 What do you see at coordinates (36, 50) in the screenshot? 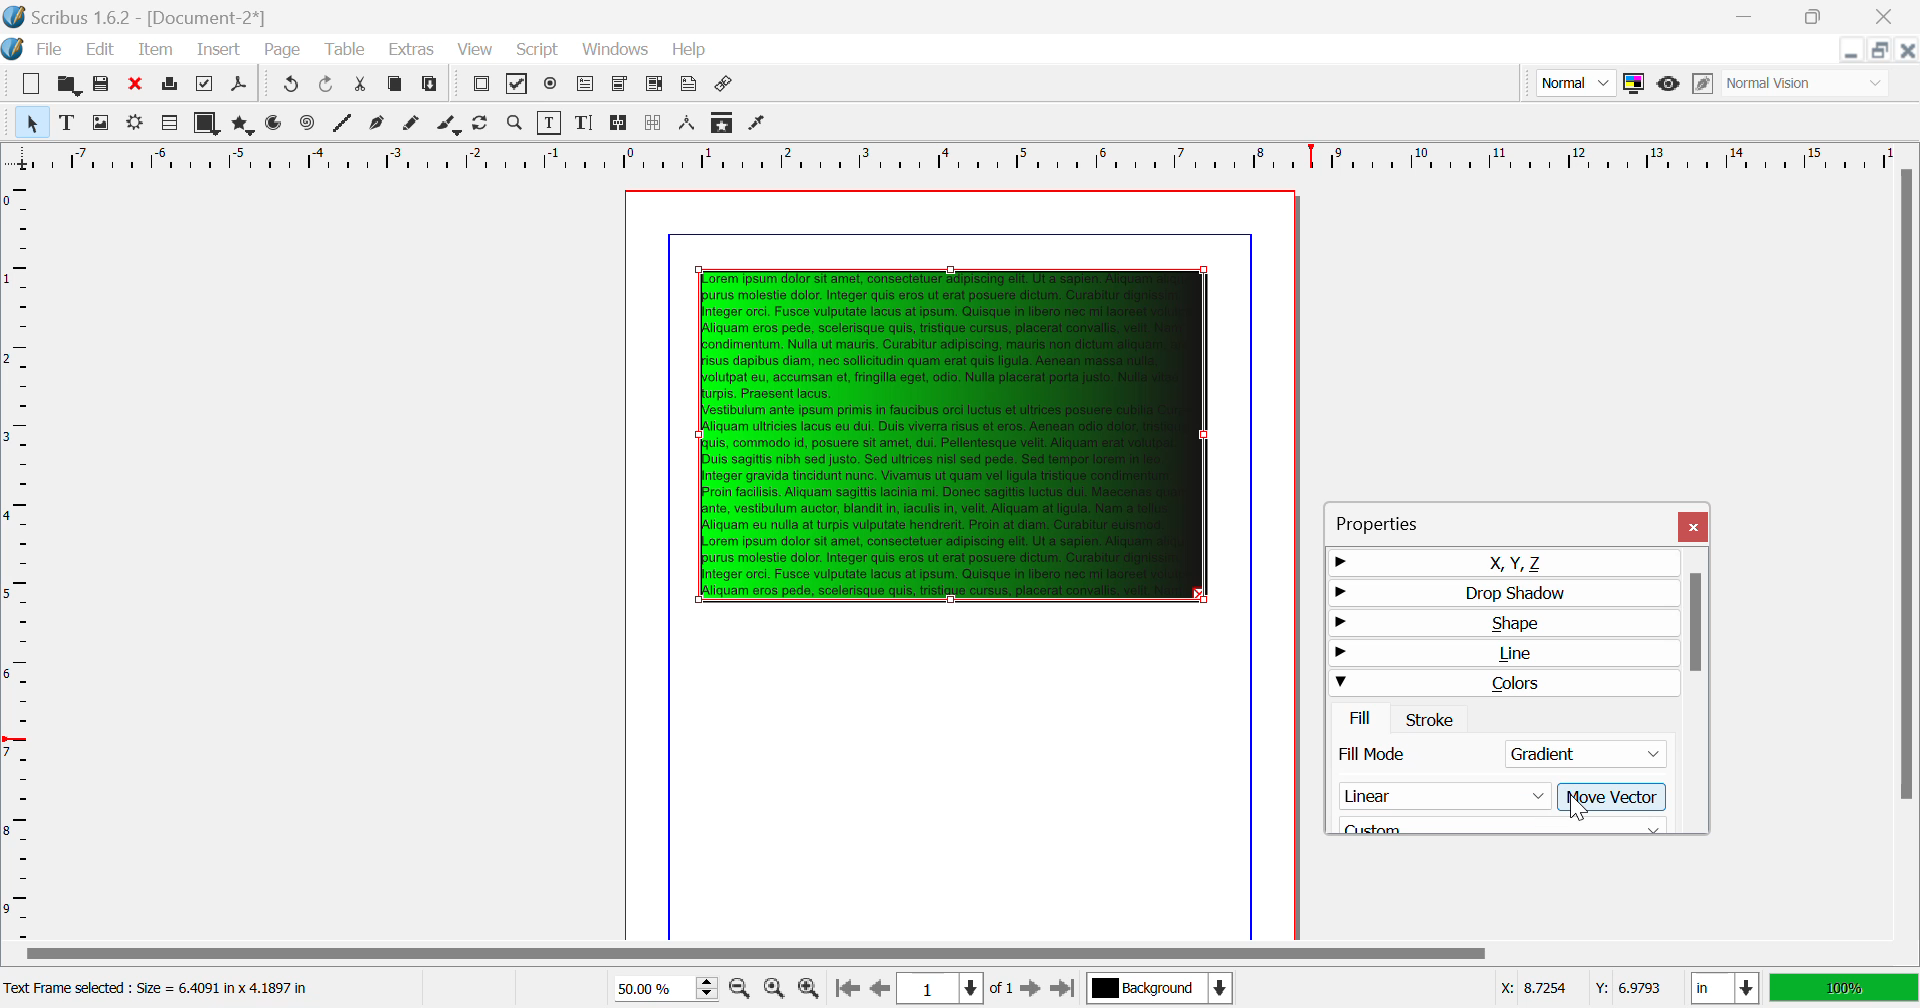
I see `File` at bounding box center [36, 50].